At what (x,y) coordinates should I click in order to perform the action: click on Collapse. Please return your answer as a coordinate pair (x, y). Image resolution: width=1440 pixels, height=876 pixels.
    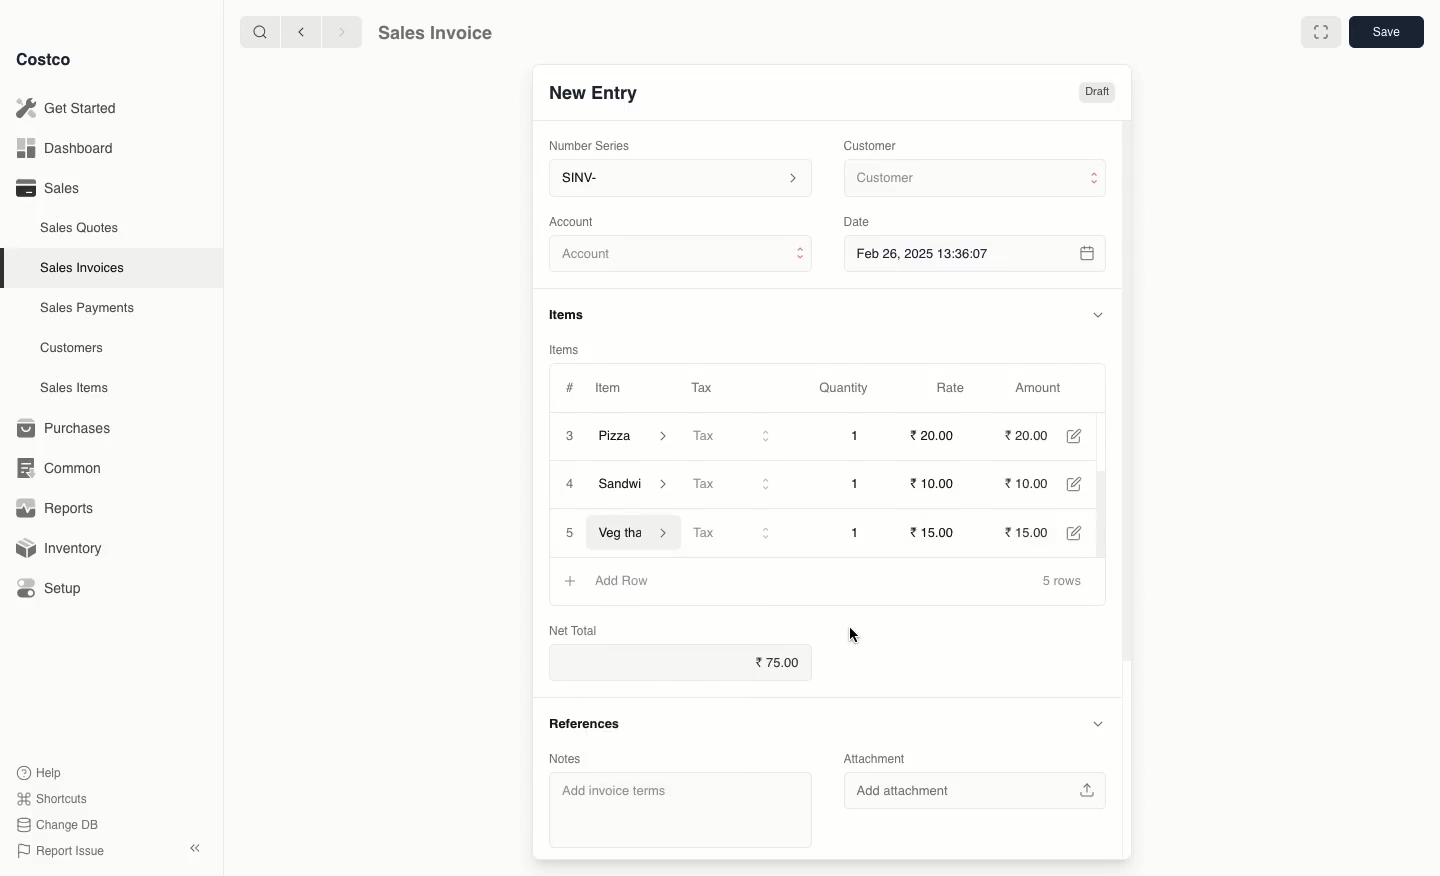
    Looking at the image, I should click on (197, 849).